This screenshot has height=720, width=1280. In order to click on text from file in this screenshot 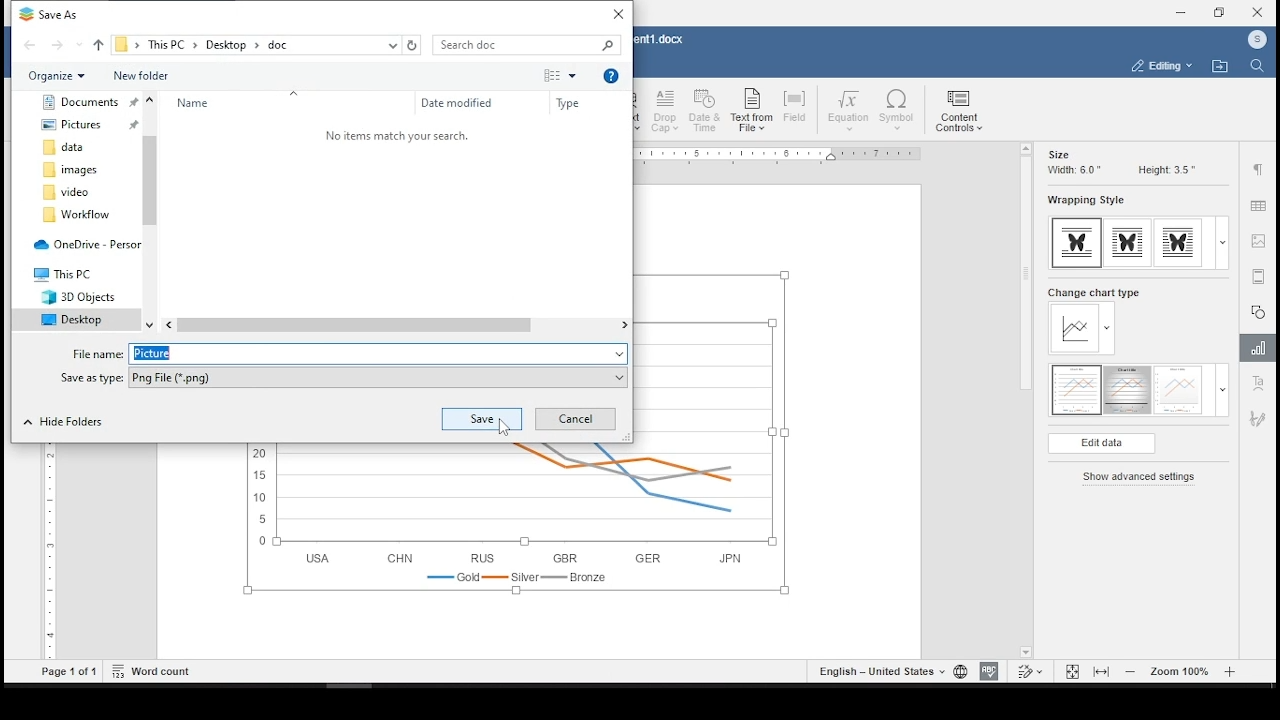, I will do `click(751, 111)`.